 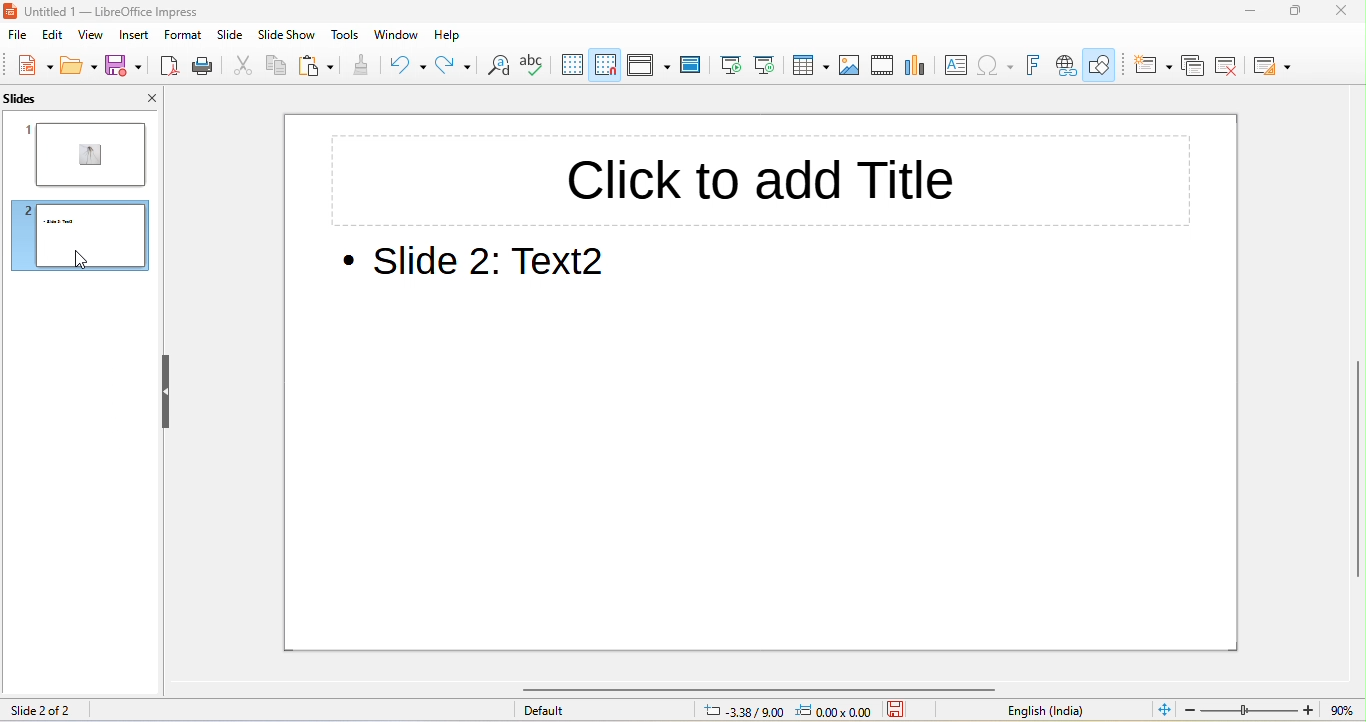 I want to click on zoom, so click(x=1273, y=710).